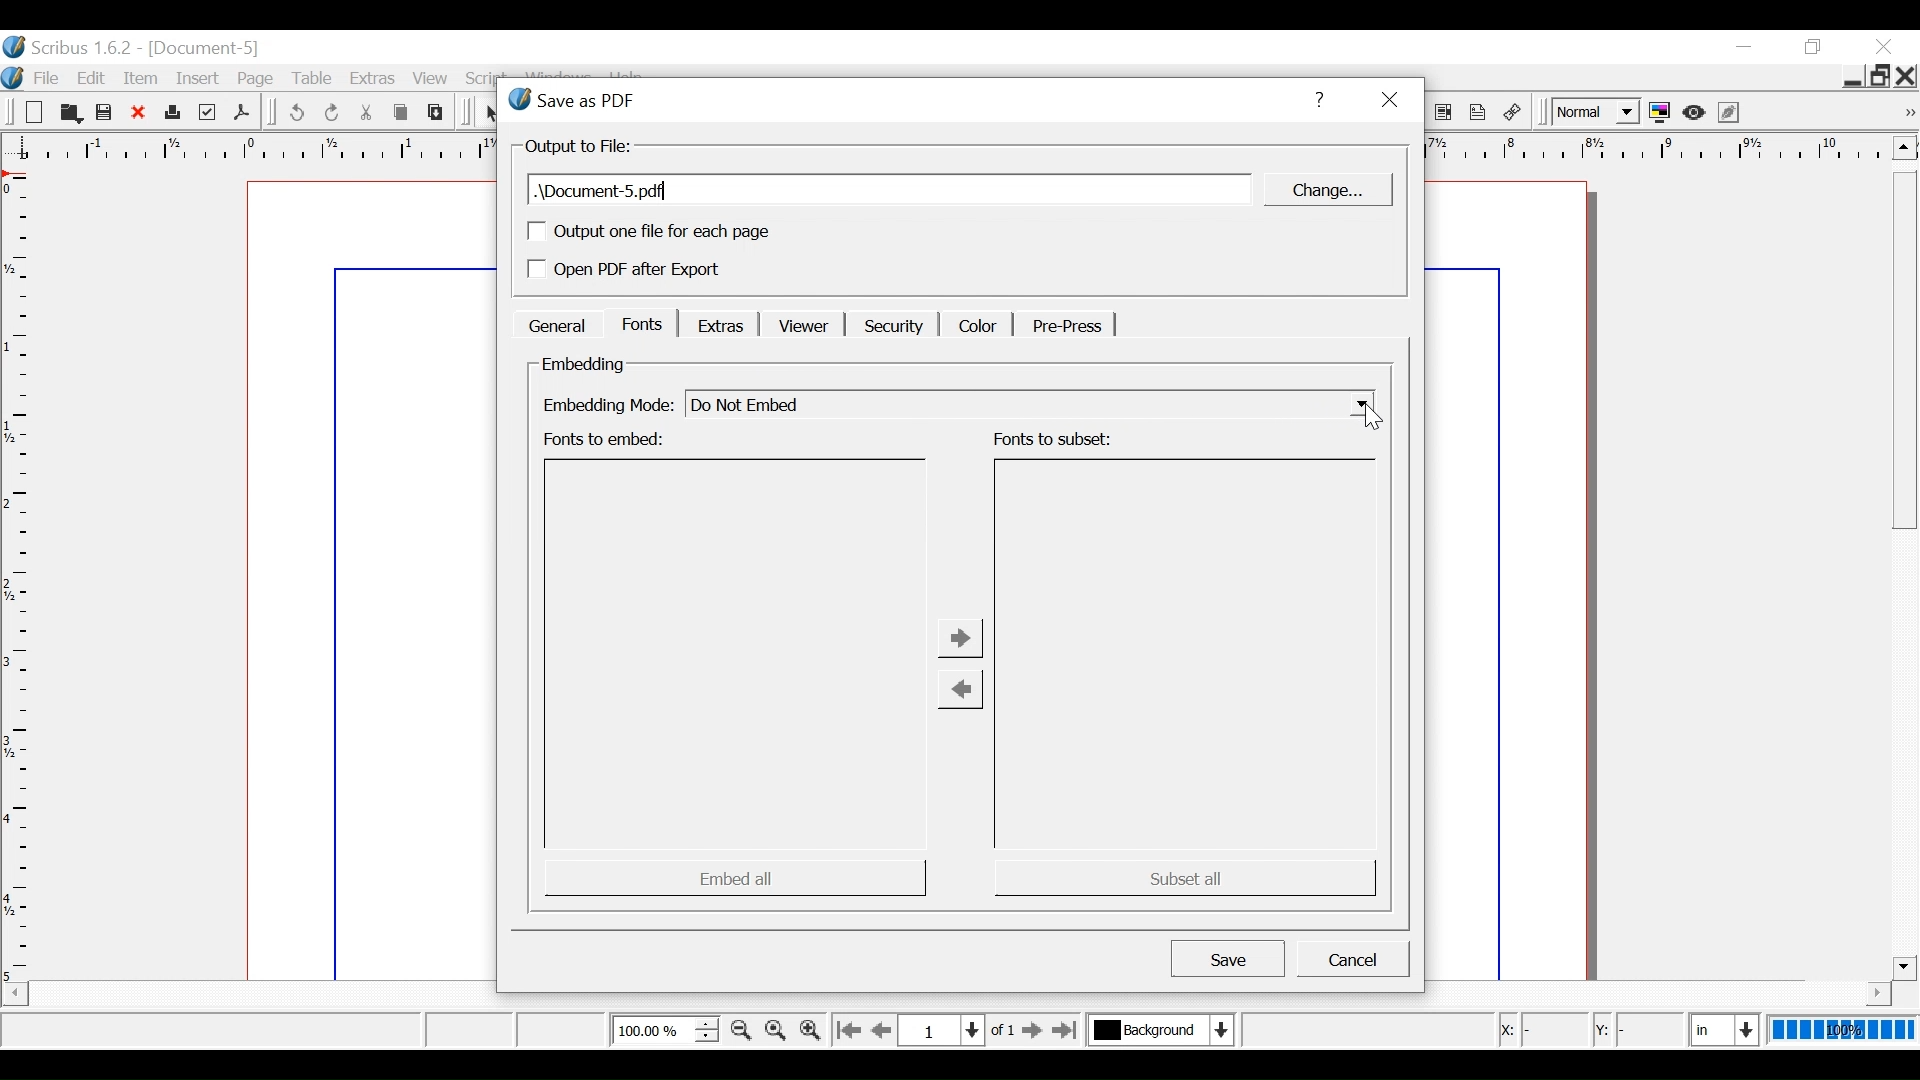 The width and height of the screenshot is (1920, 1080). Describe the element at coordinates (1052, 439) in the screenshot. I see `Fonts to subset` at that location.